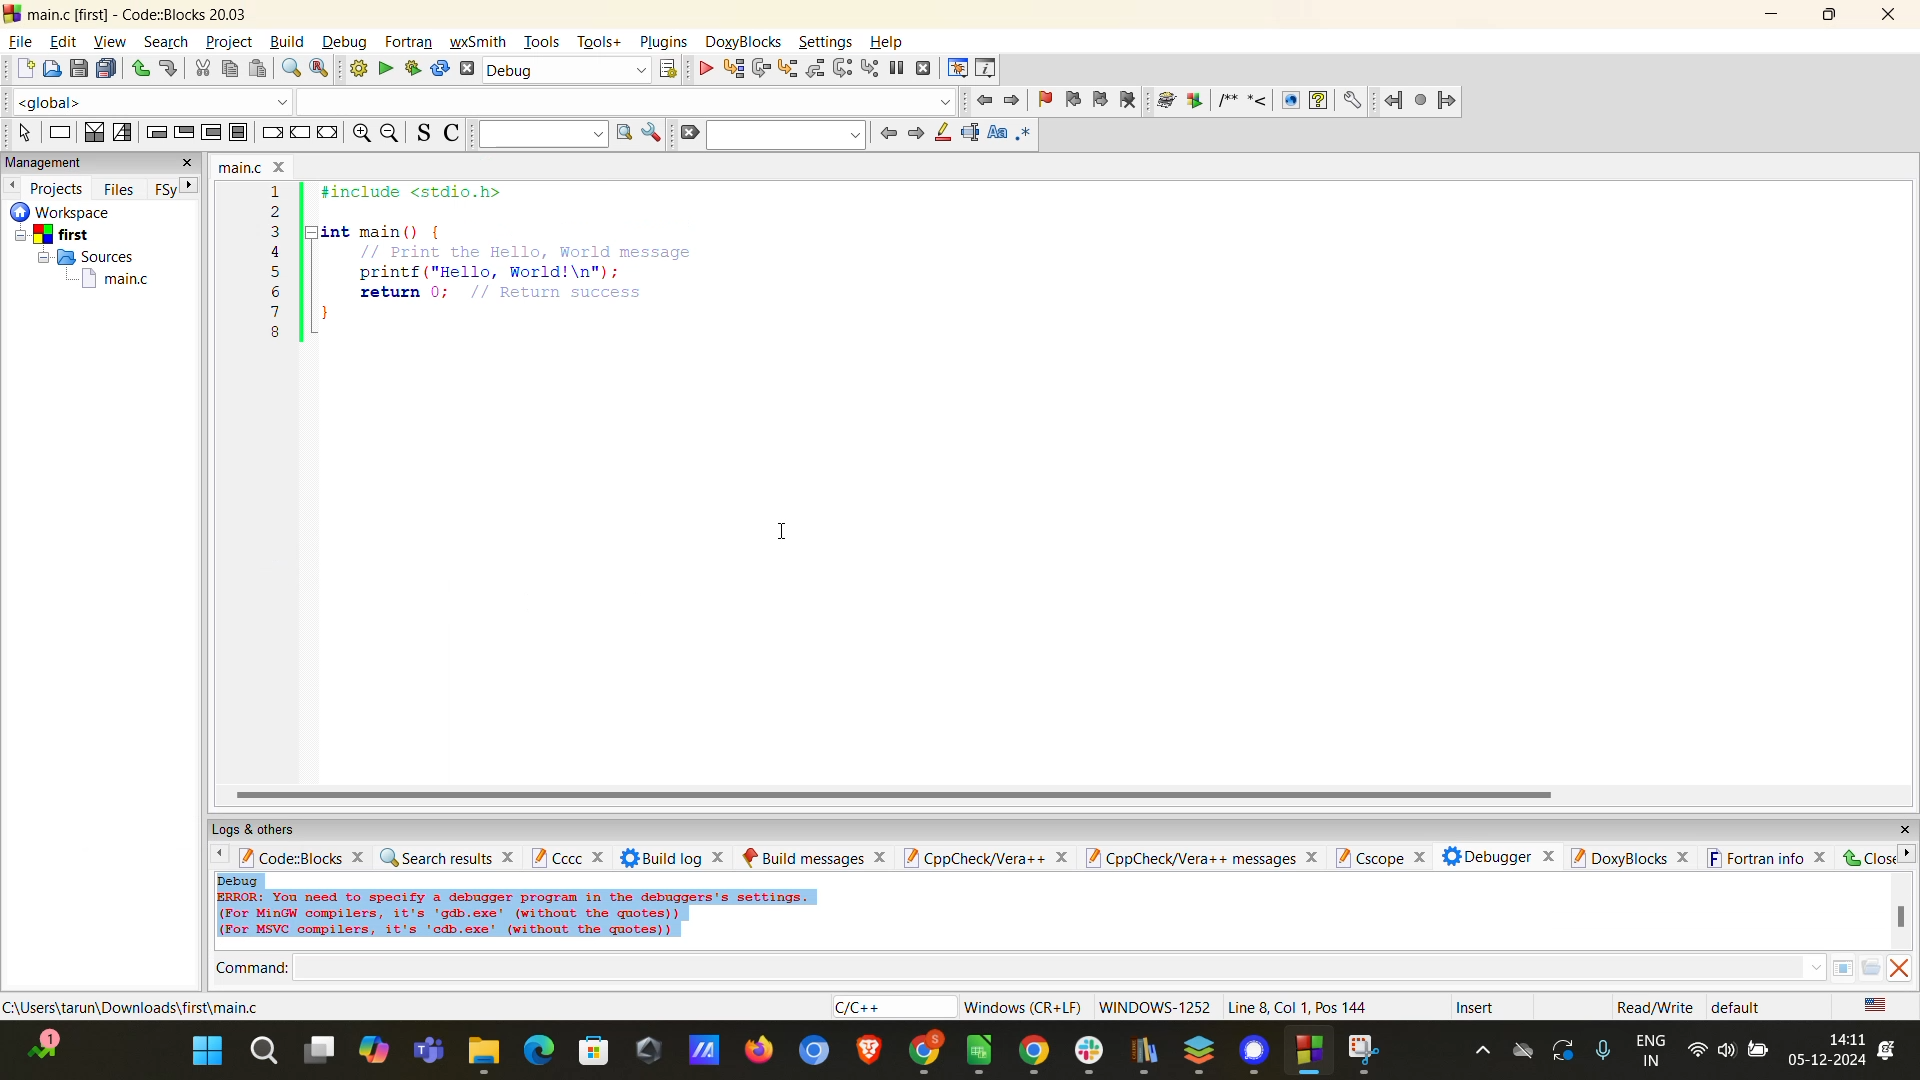 This screenshot has height=1080, width=1920. I want to click on undo, so click(136, 70).